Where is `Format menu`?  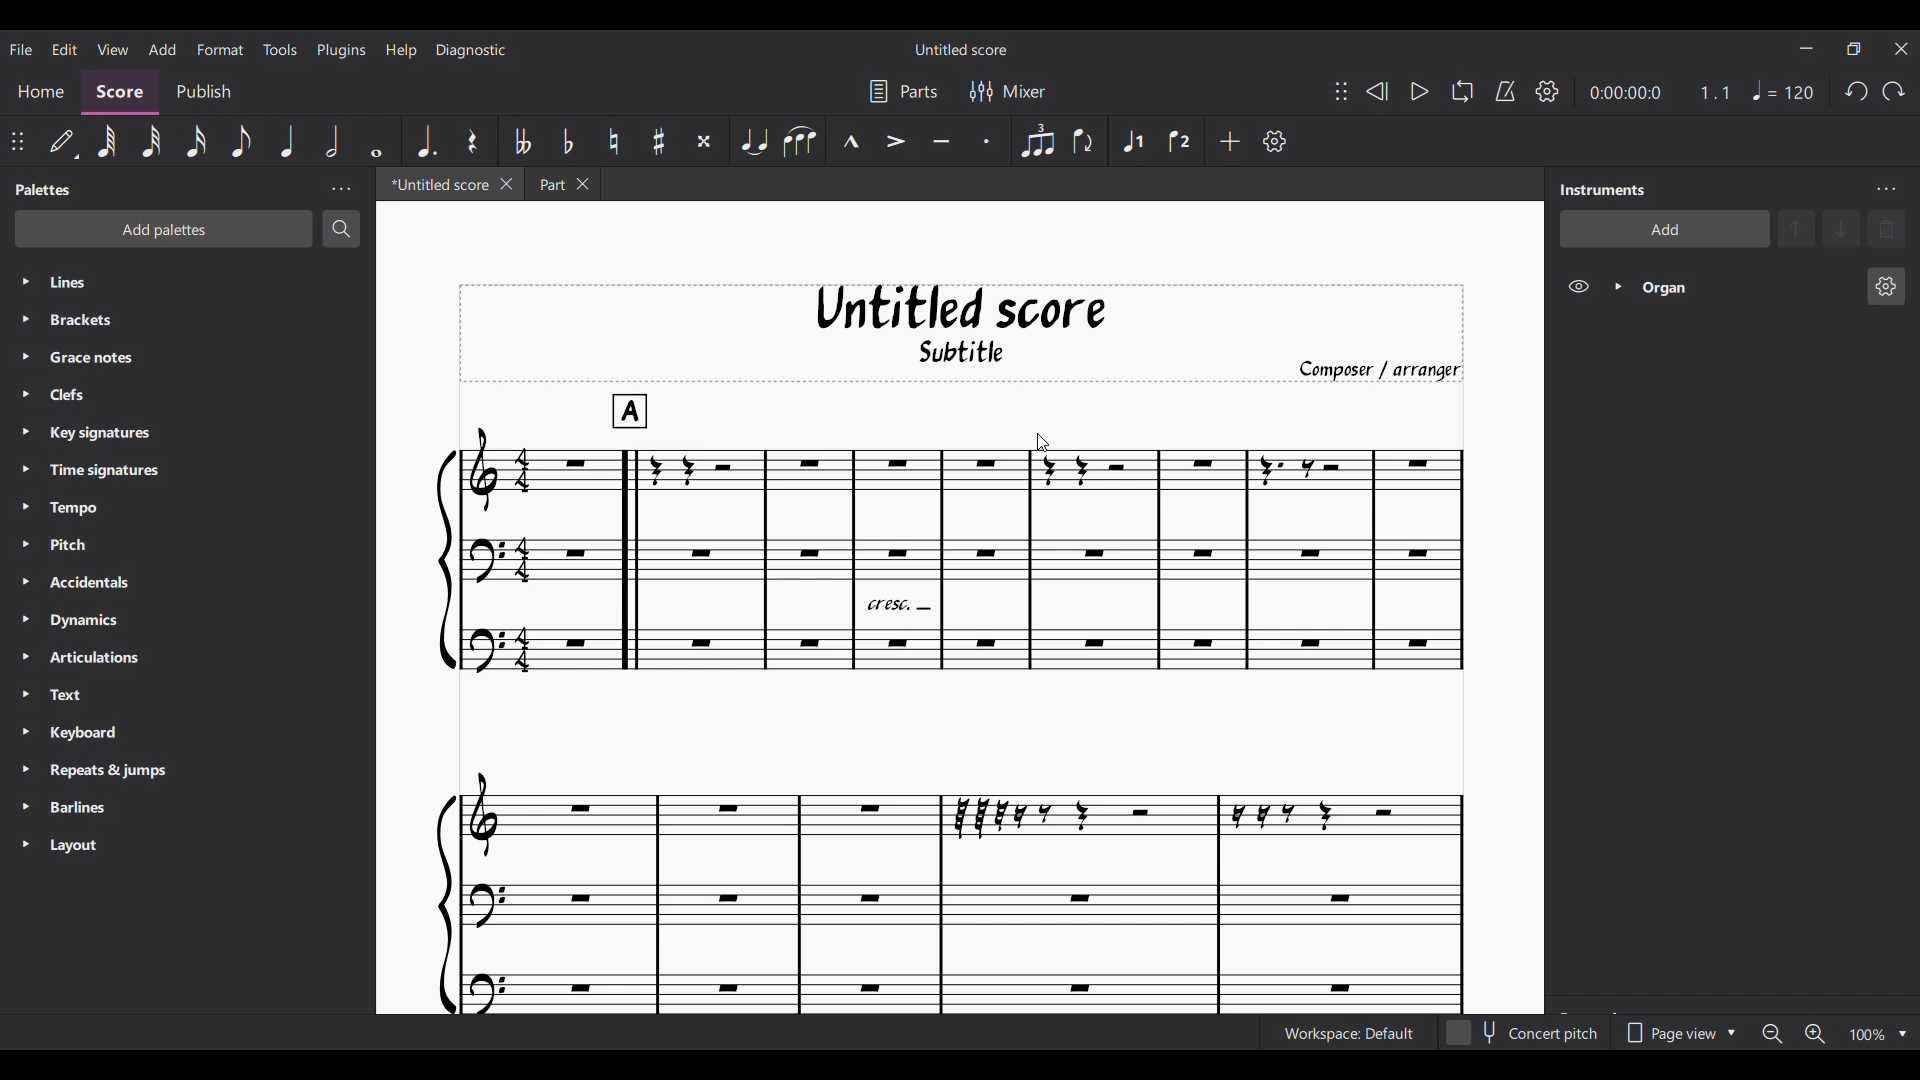 Format menu is located at coordinates (219, 46).